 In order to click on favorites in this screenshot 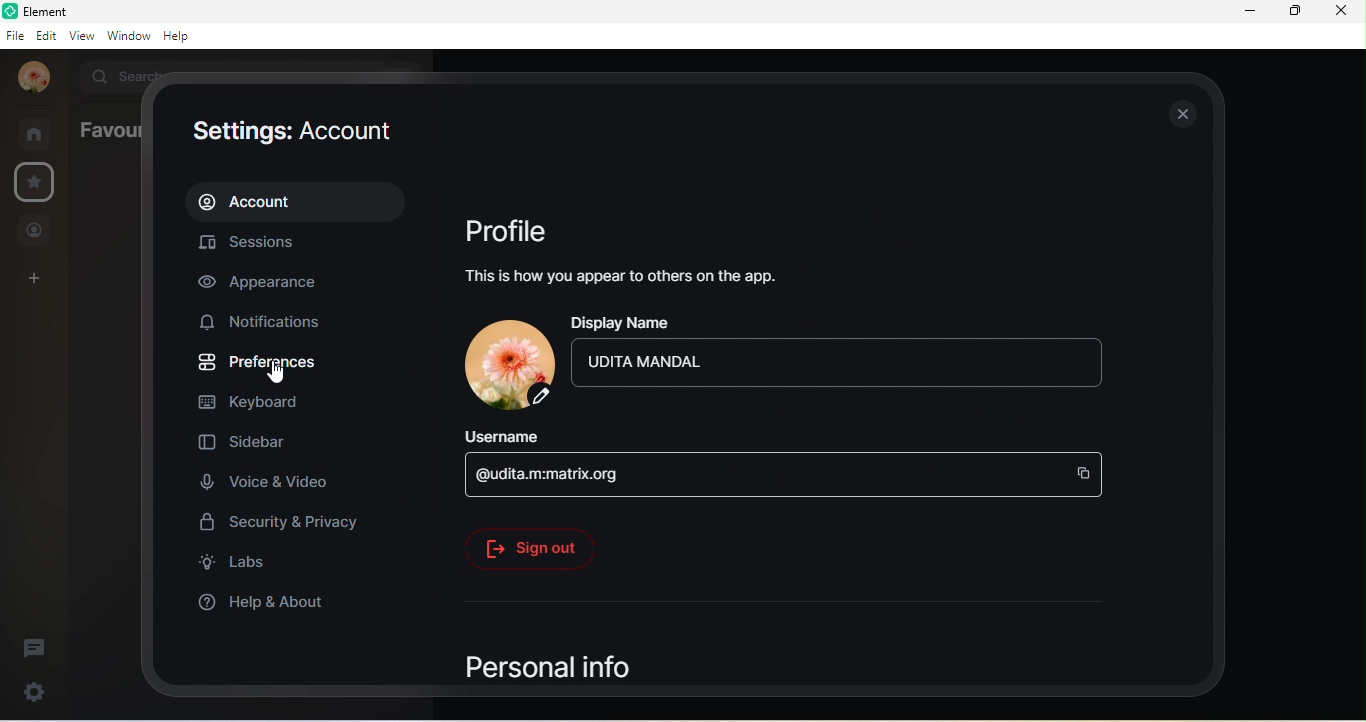, I will do `click(33, 182)`.